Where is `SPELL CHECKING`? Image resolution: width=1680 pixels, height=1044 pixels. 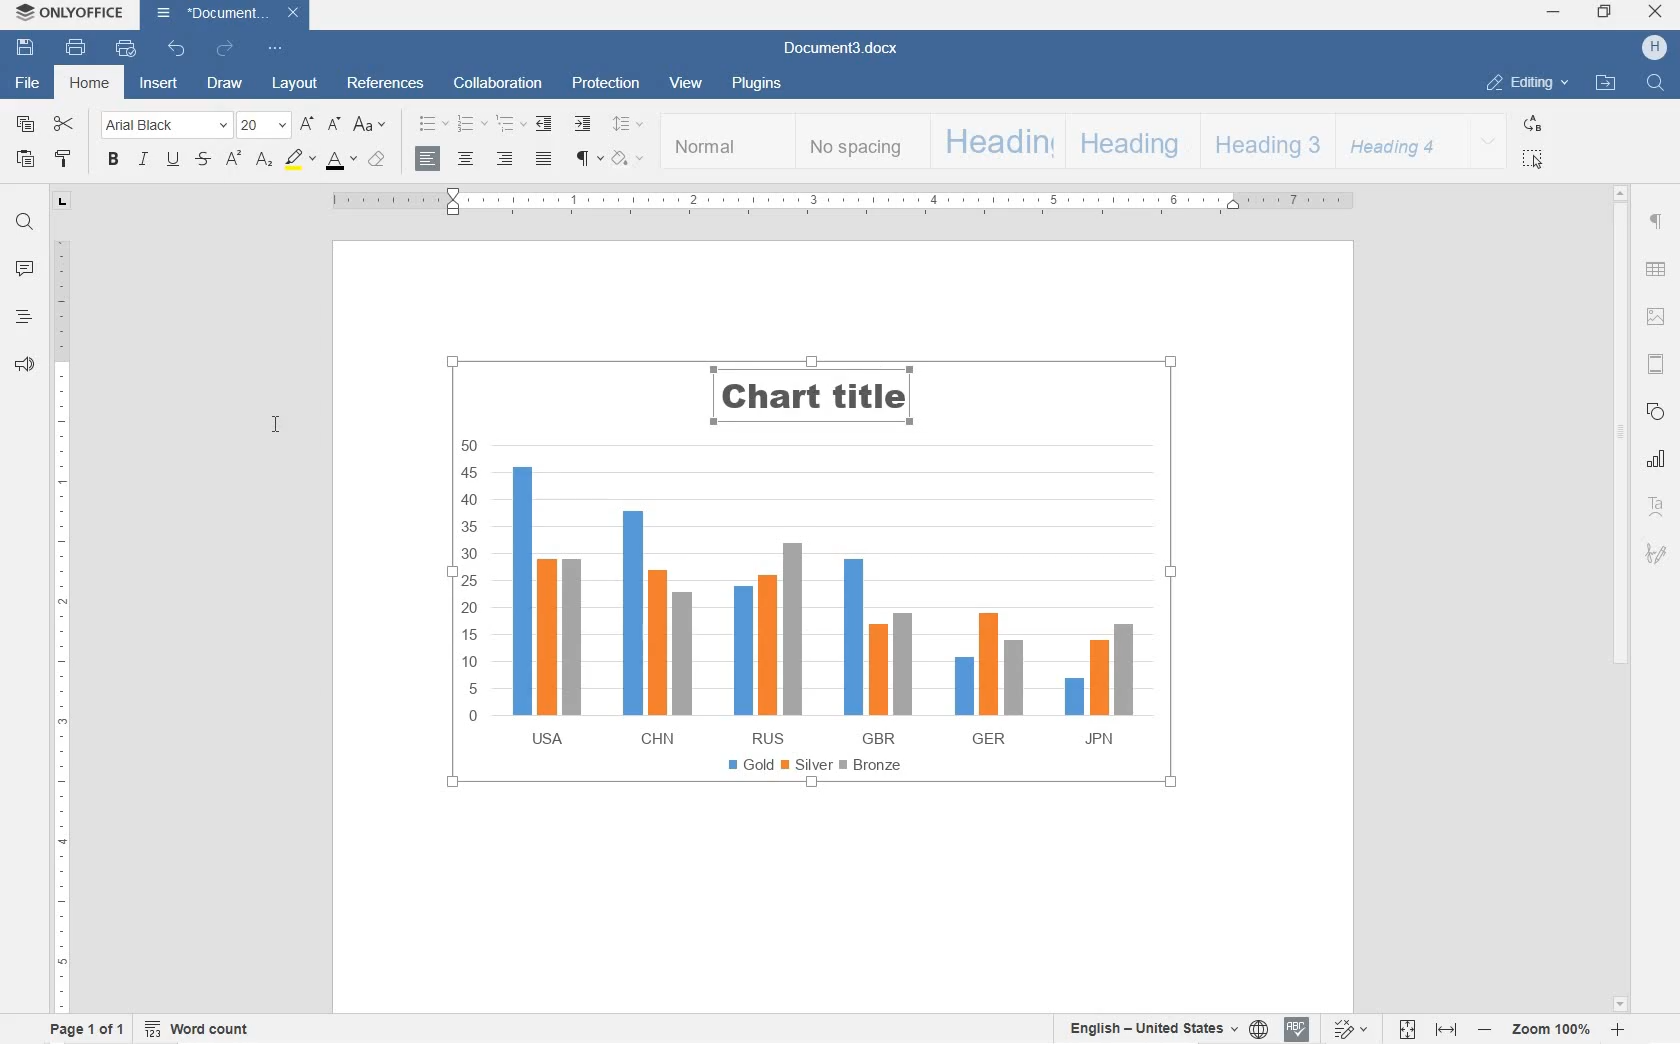 SPELL CHECKING is located at coordinates (1298, 1030).